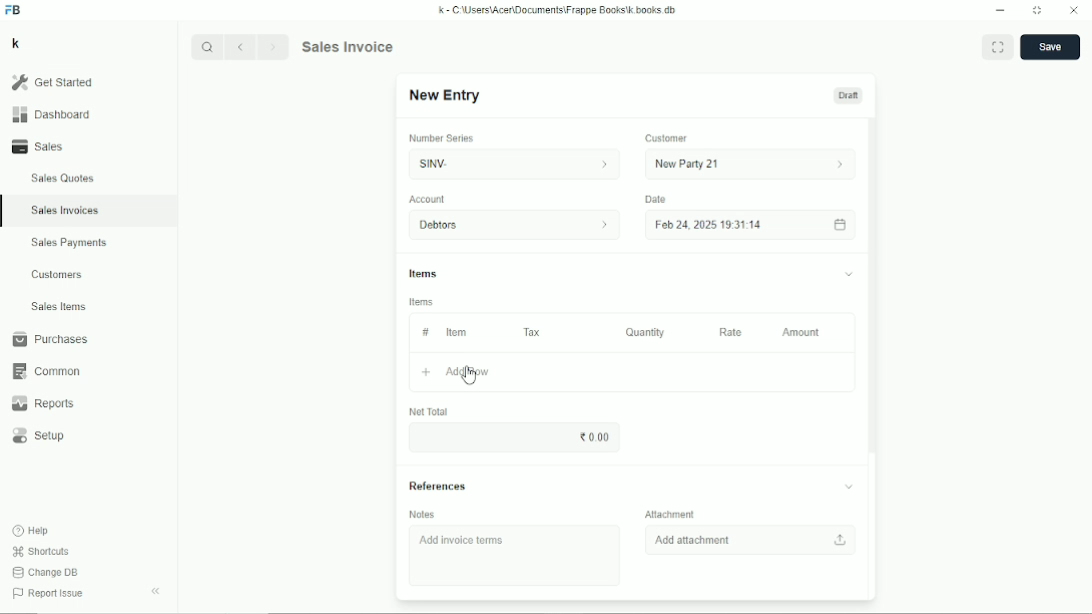  What do you see at coordinates (44, 371) in the screenshot?
I see `Common` at bounding box center [44, 371].